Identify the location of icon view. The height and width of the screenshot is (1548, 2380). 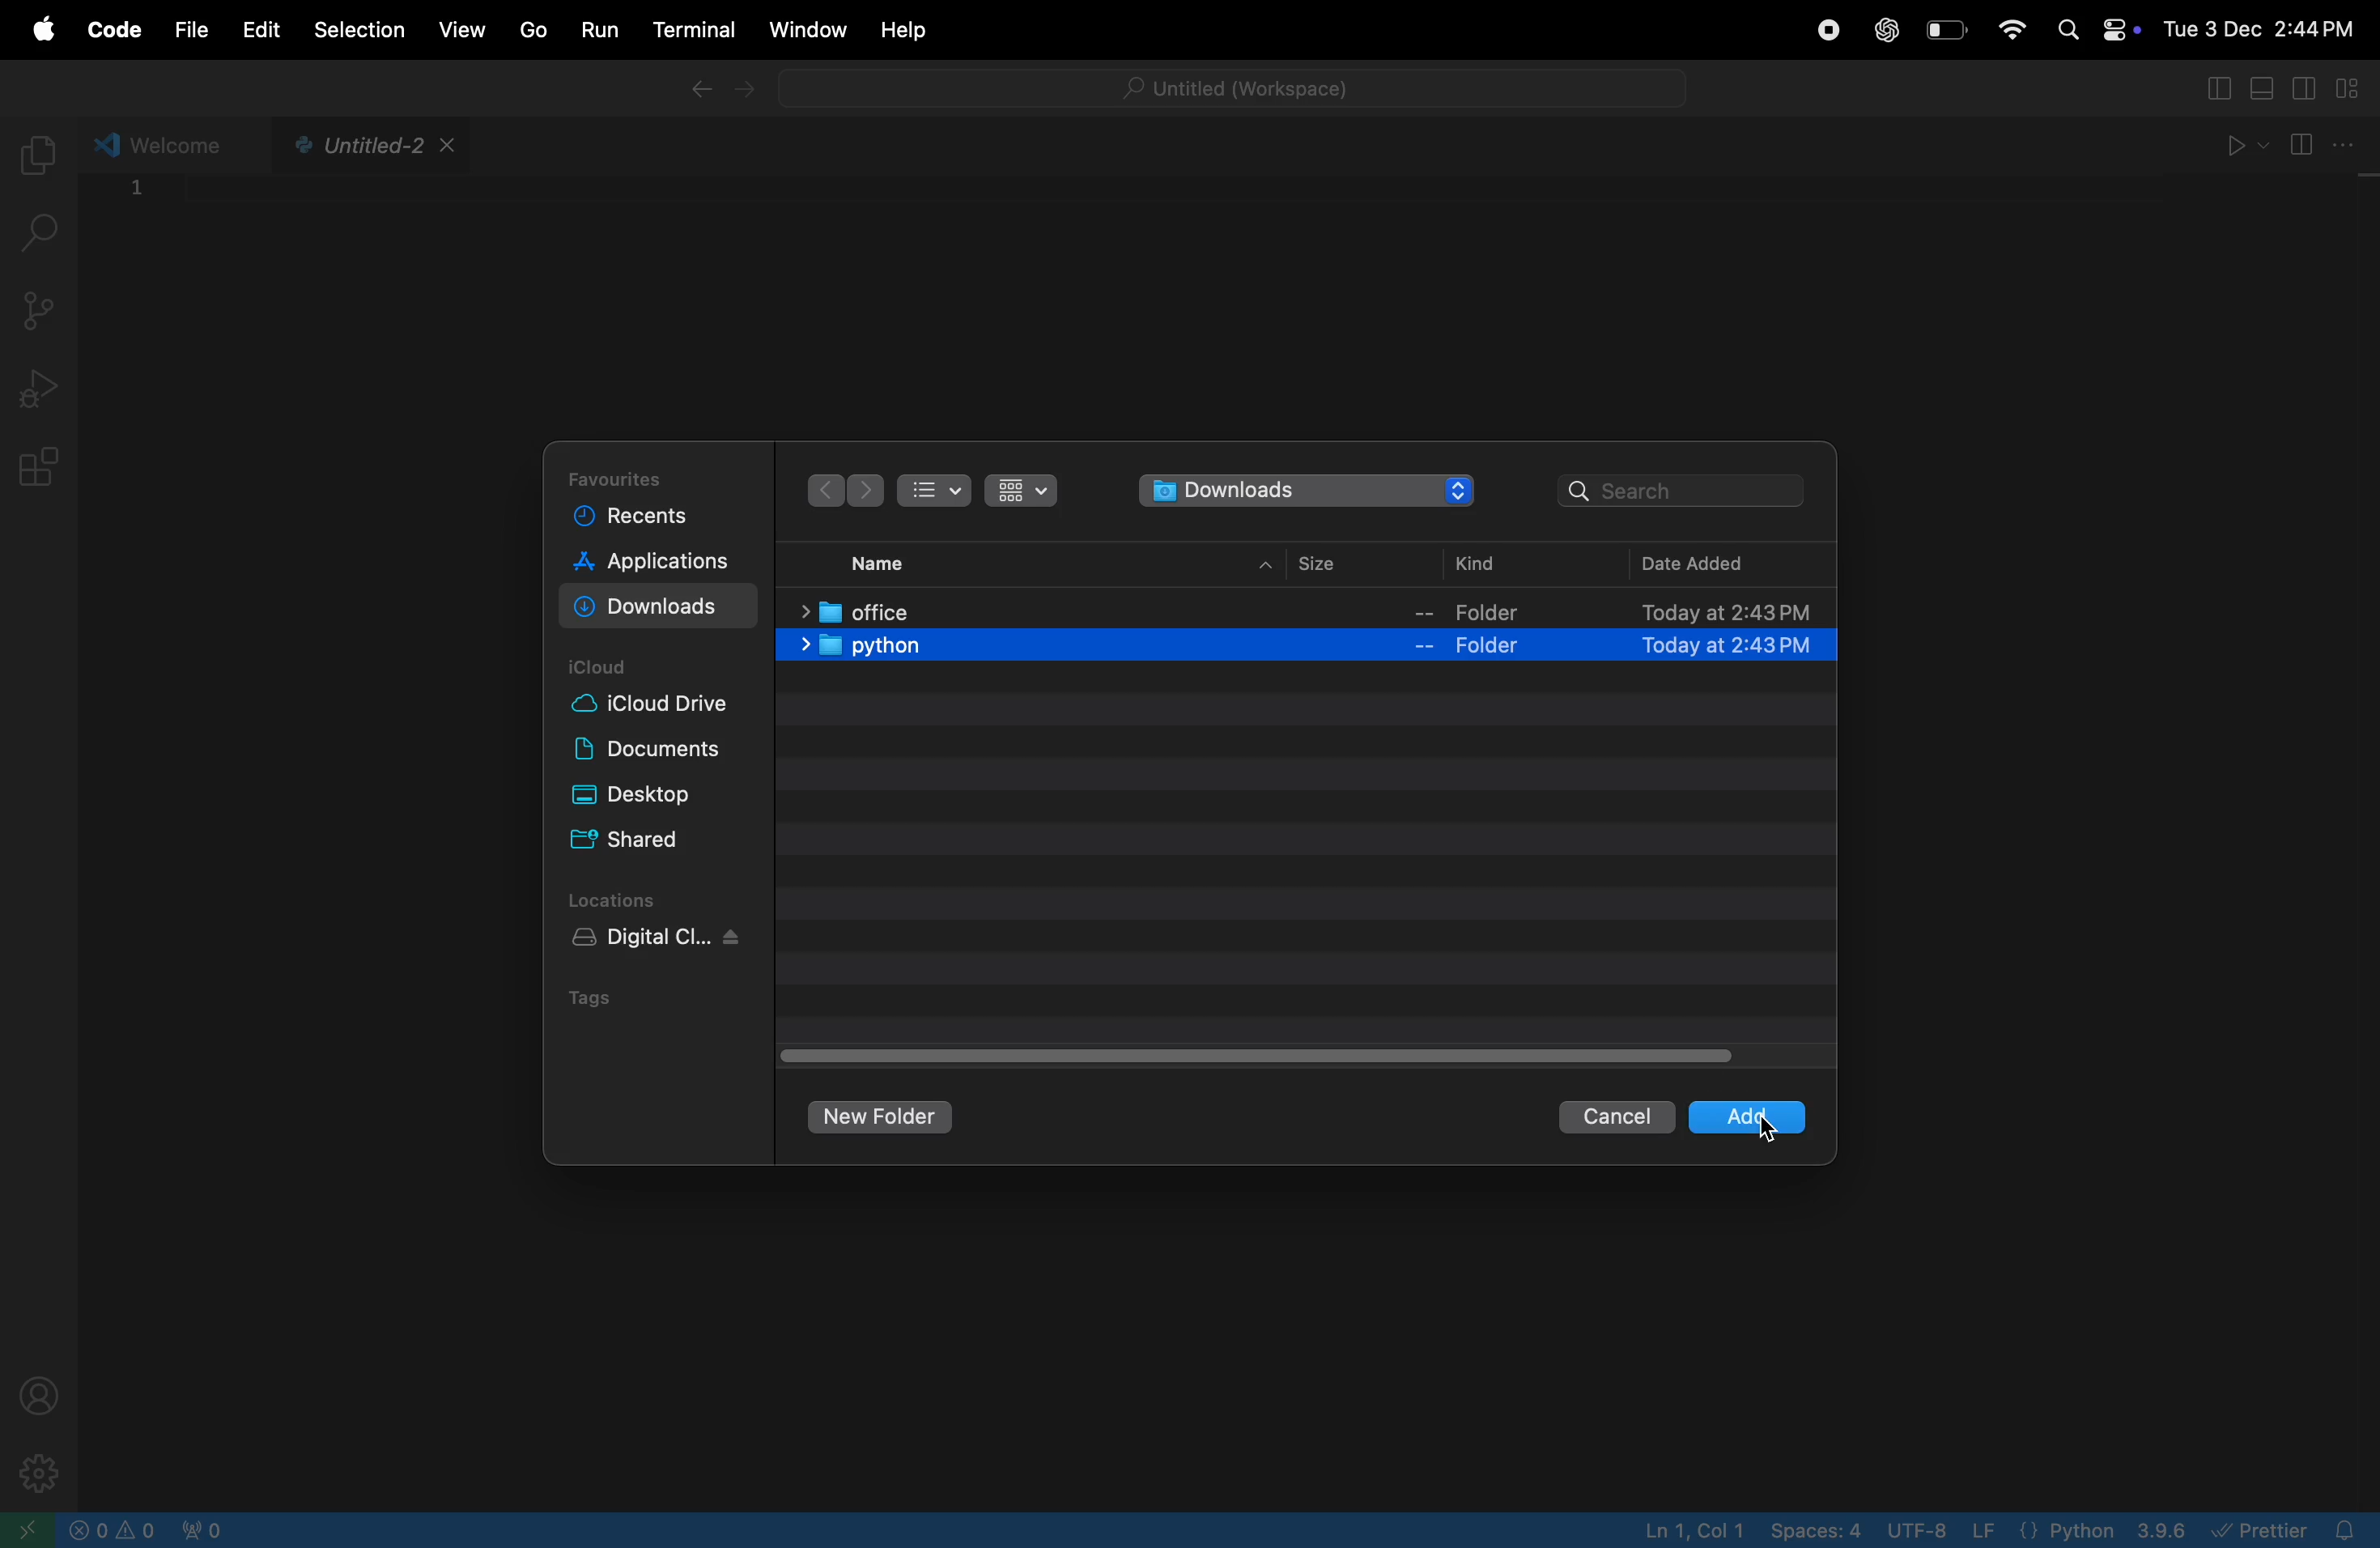
(1022, 493).